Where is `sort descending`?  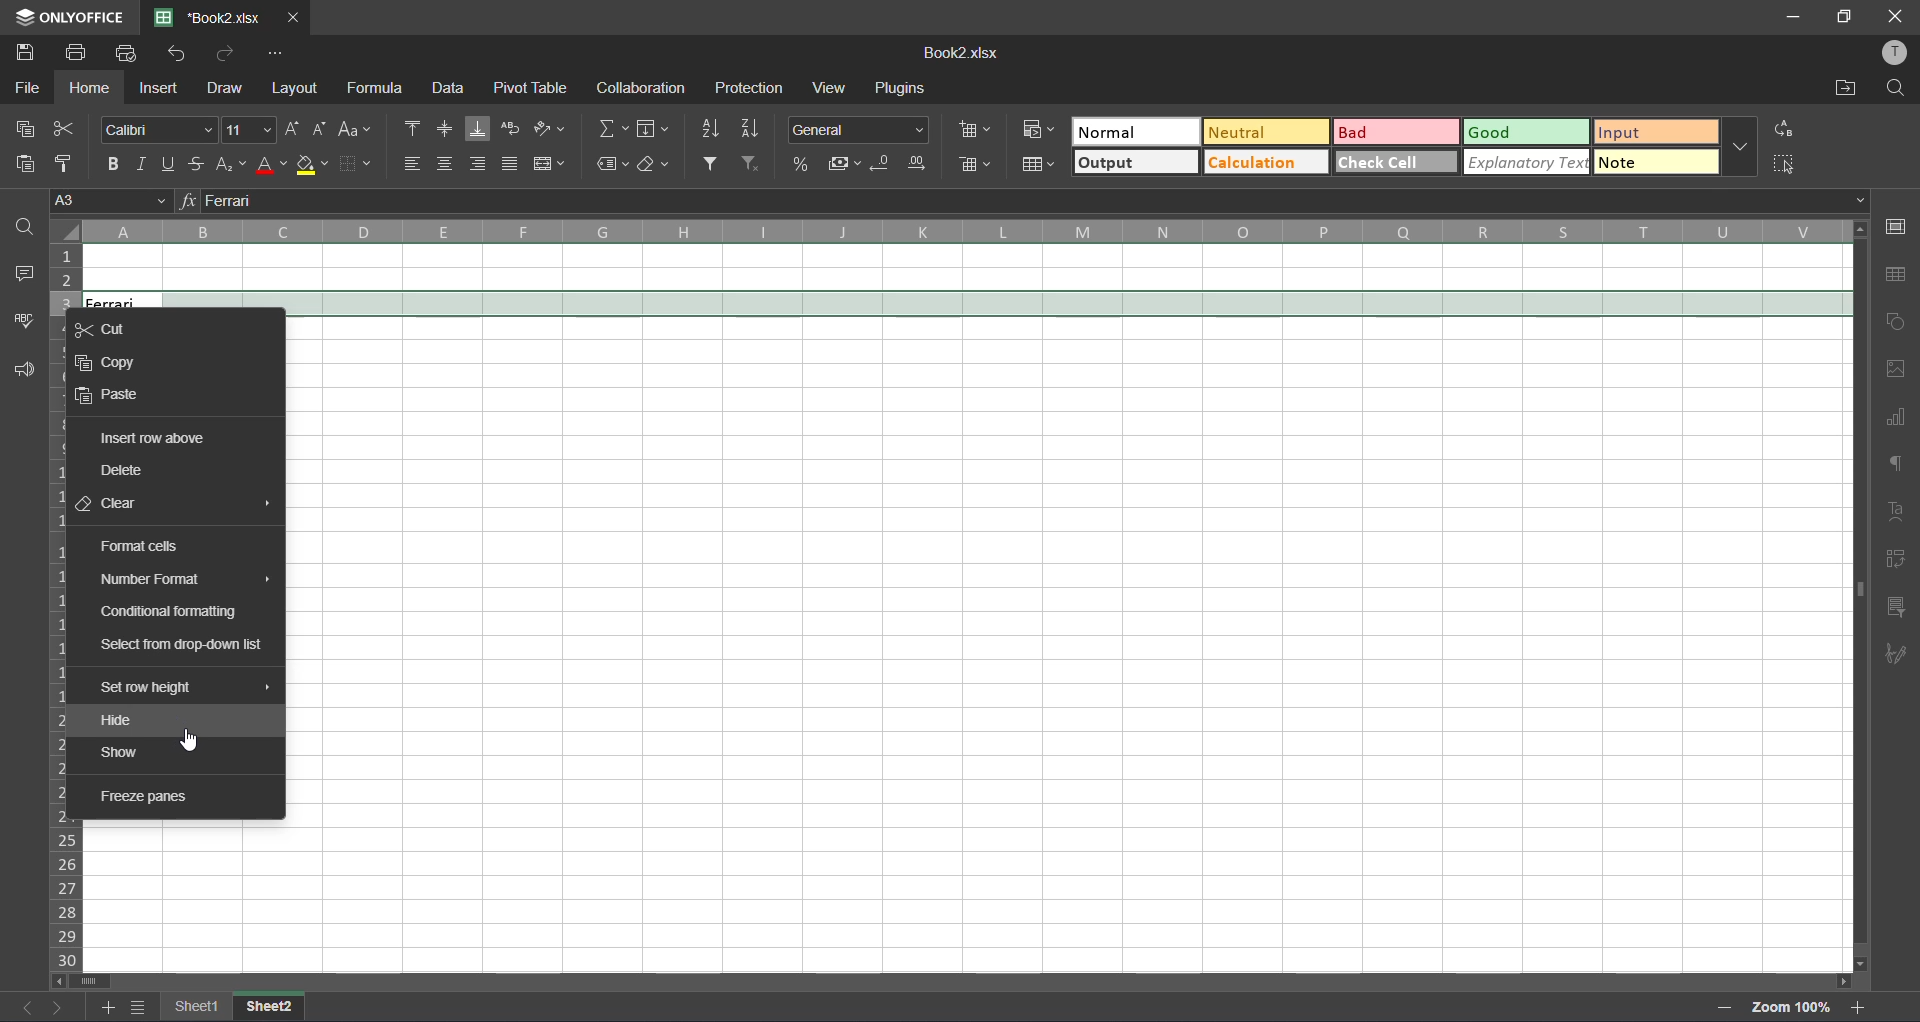 sort descending is located at coordinates (753, 128).